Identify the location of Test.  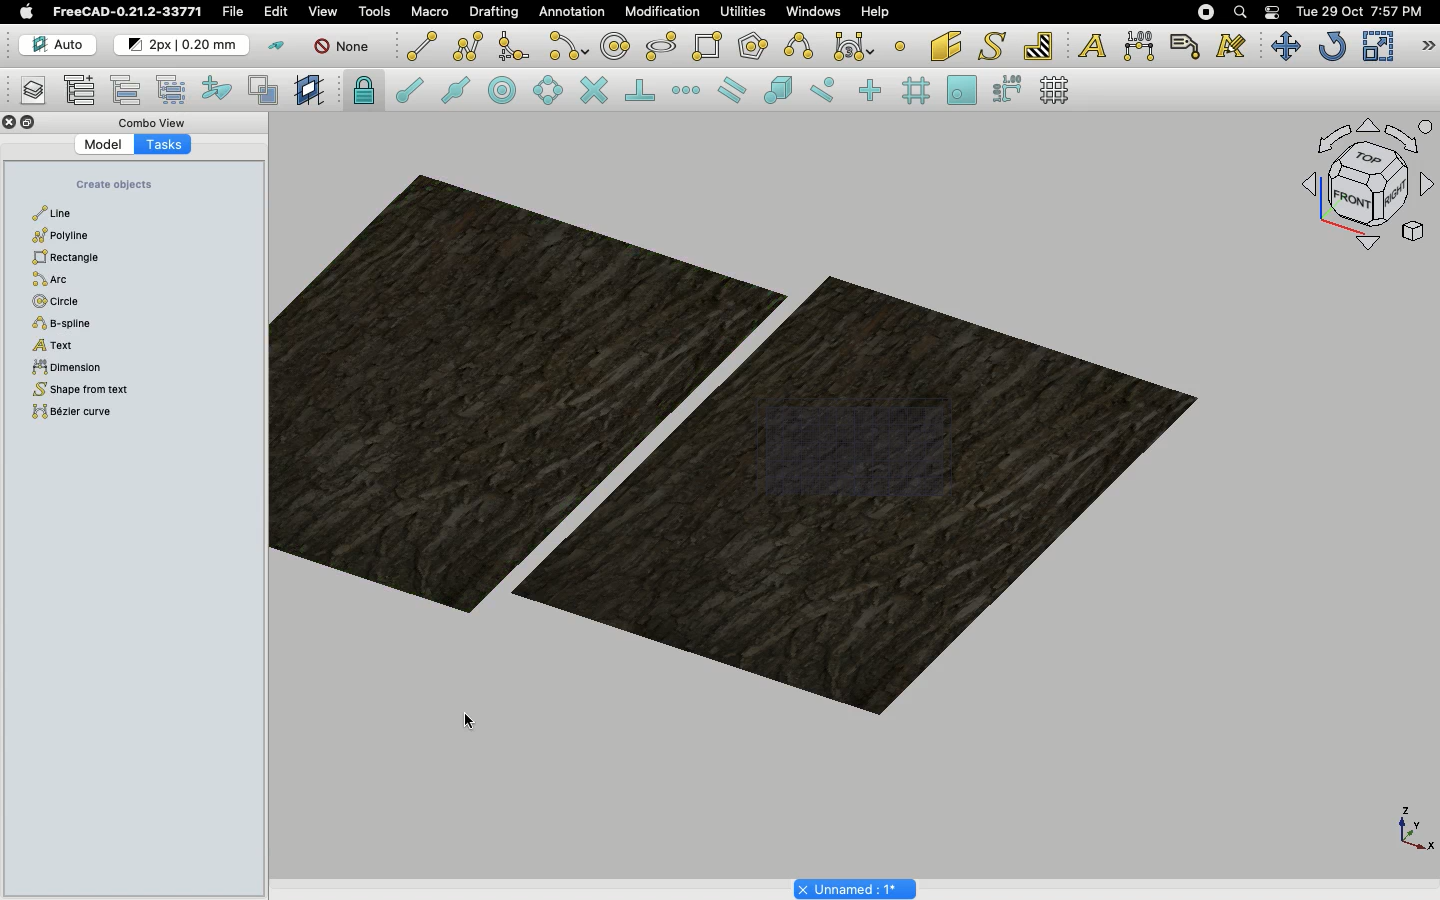
(77, 346).